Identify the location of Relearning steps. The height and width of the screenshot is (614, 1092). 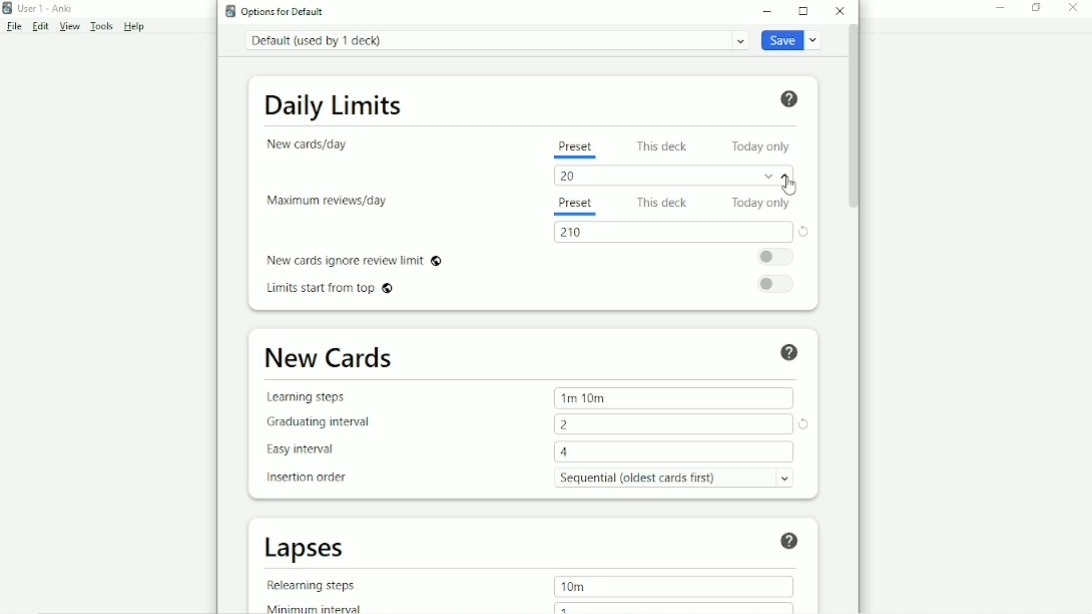
(317, 586).